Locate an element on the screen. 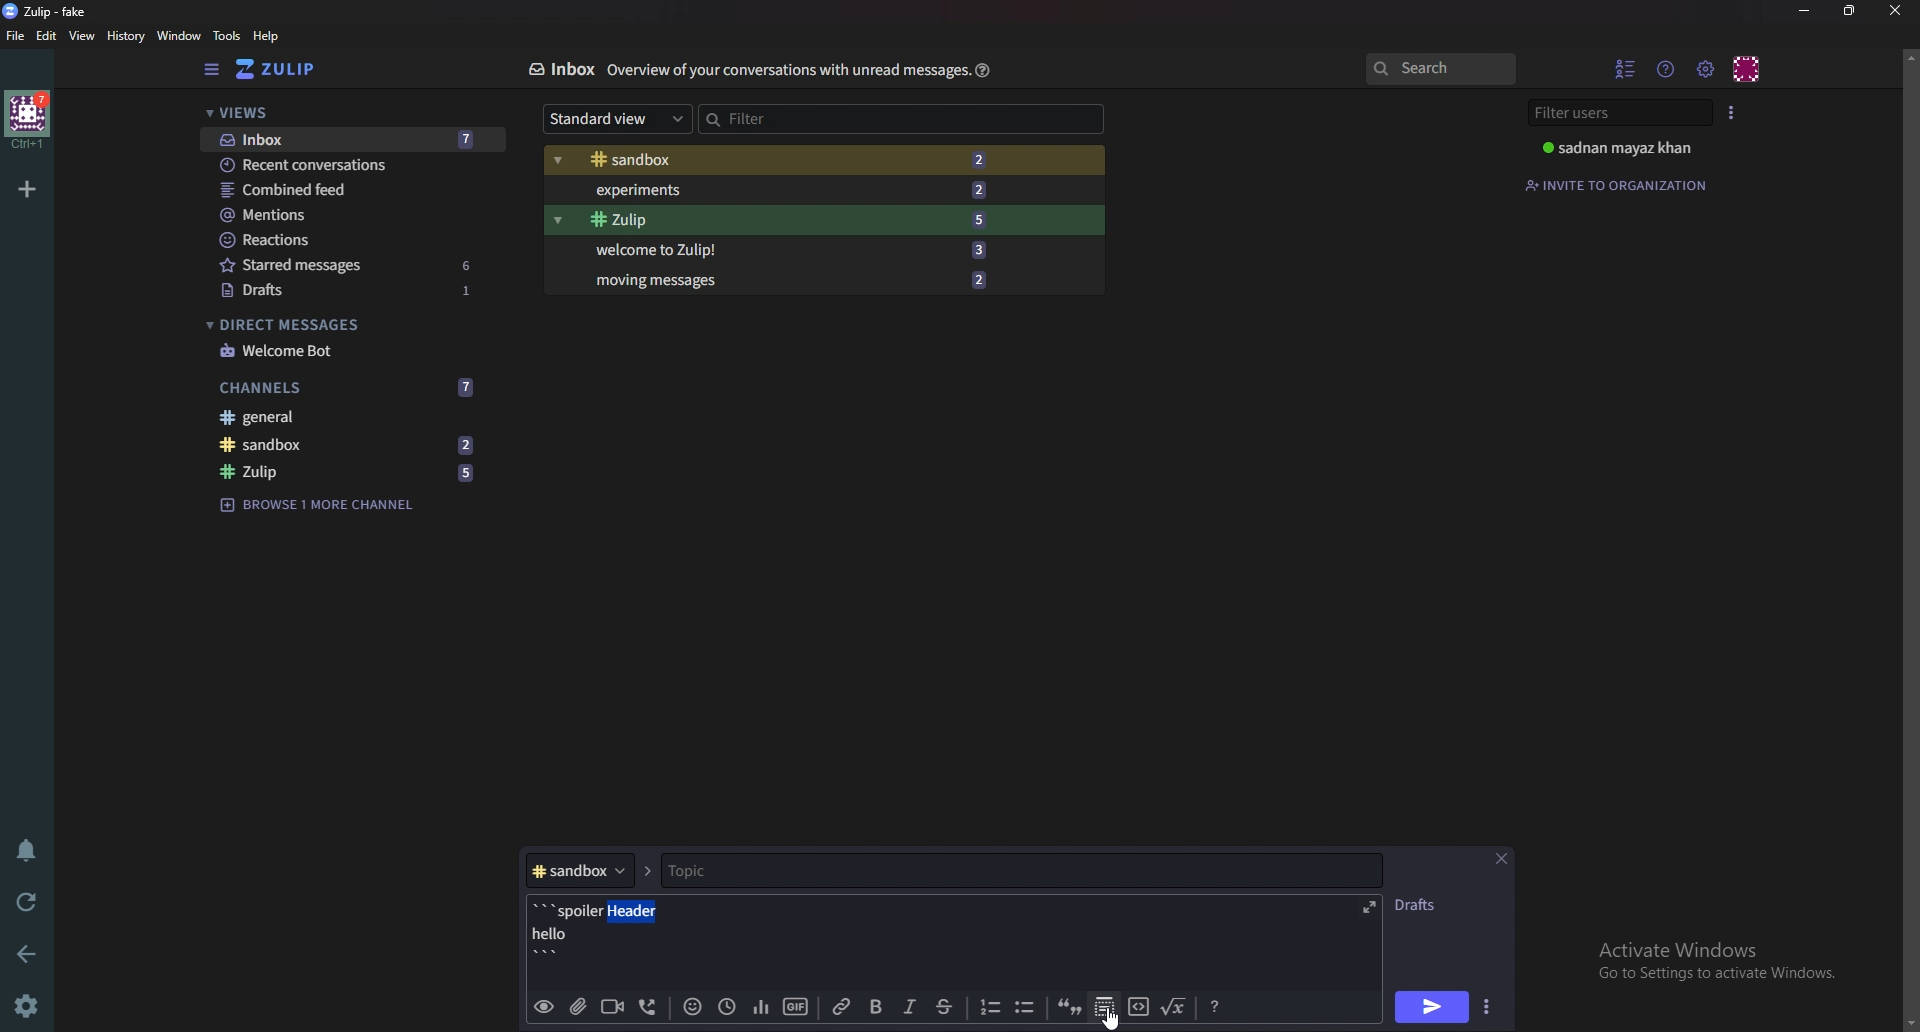 This screenshot has width=1920, height=1032. View is located at coordinates (82, 37).